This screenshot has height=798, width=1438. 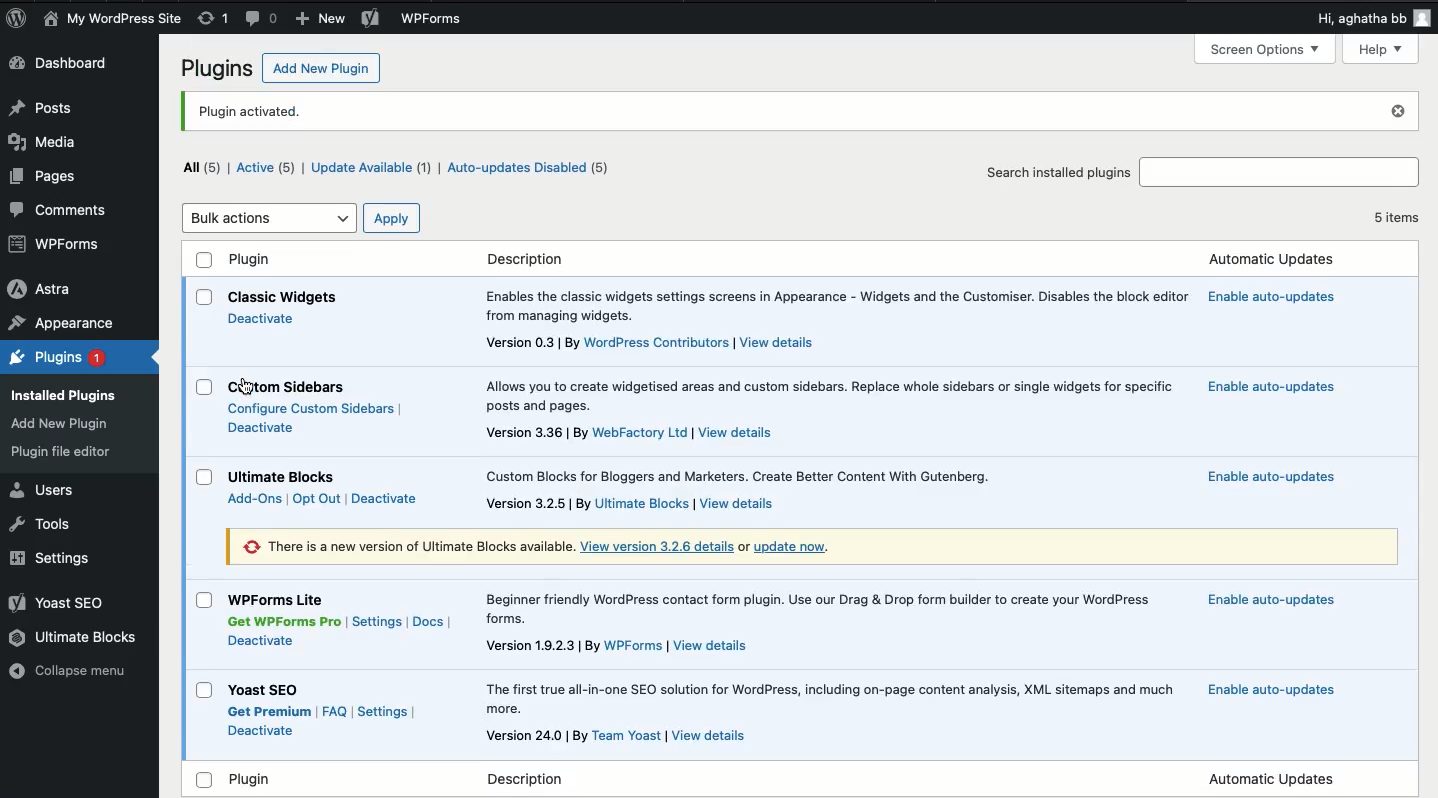 I want to click on Deactive, so click(x=261, y=428).